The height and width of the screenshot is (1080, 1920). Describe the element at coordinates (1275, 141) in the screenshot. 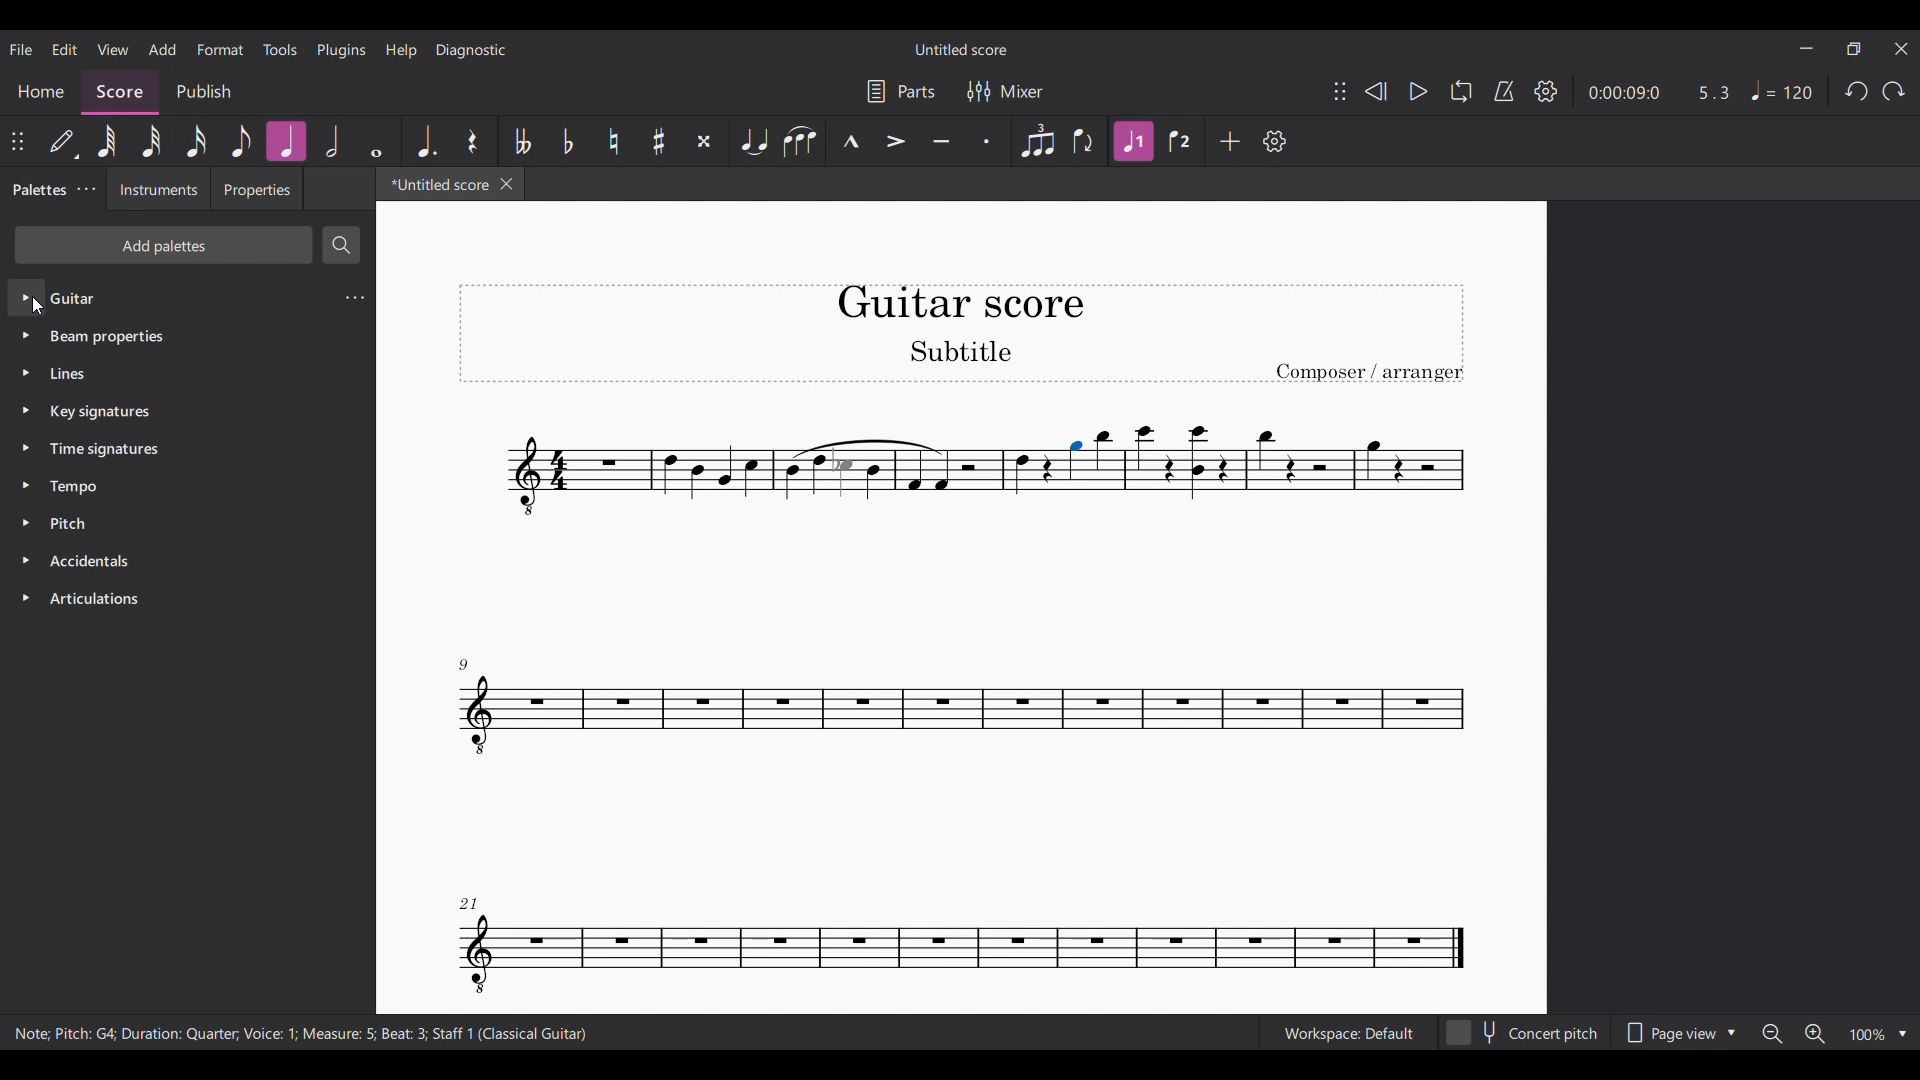

I see `Settings` at that location.